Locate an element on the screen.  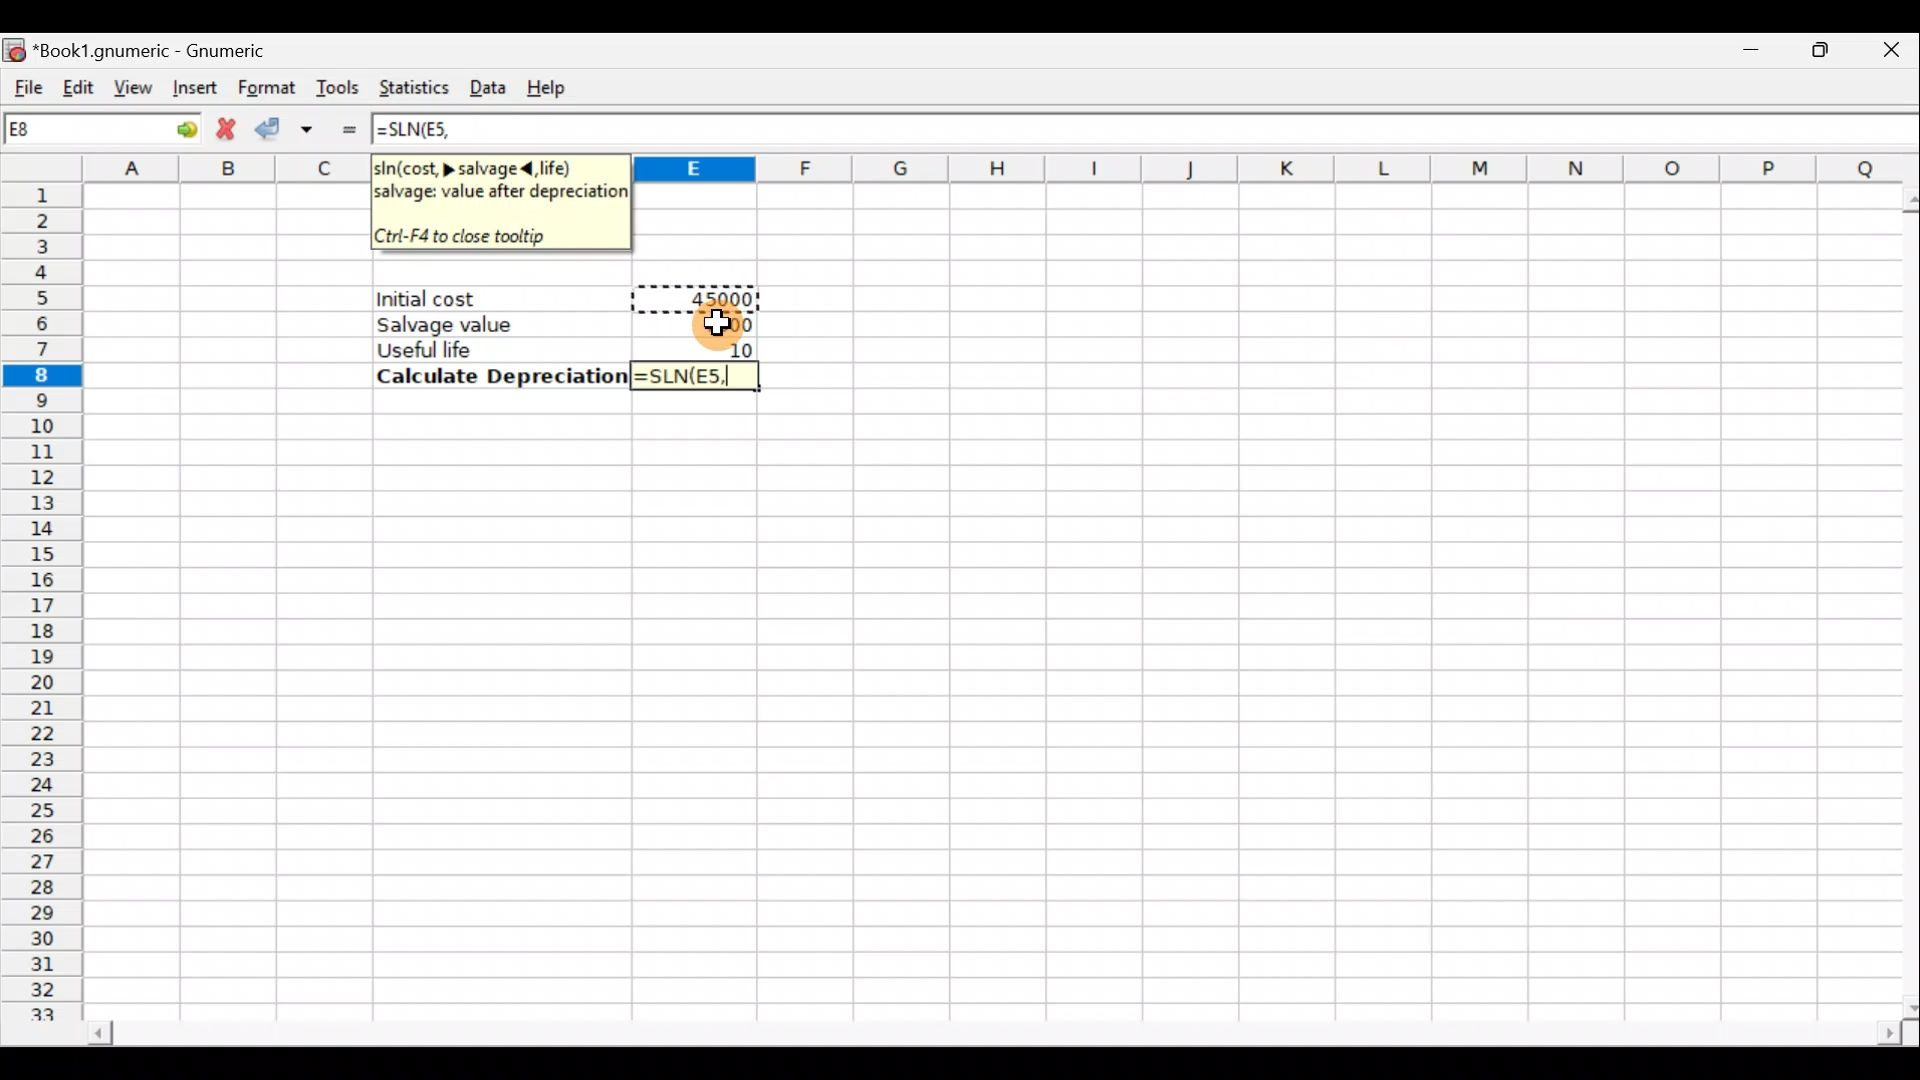
Salvage value is located at coordinates (486, 324).